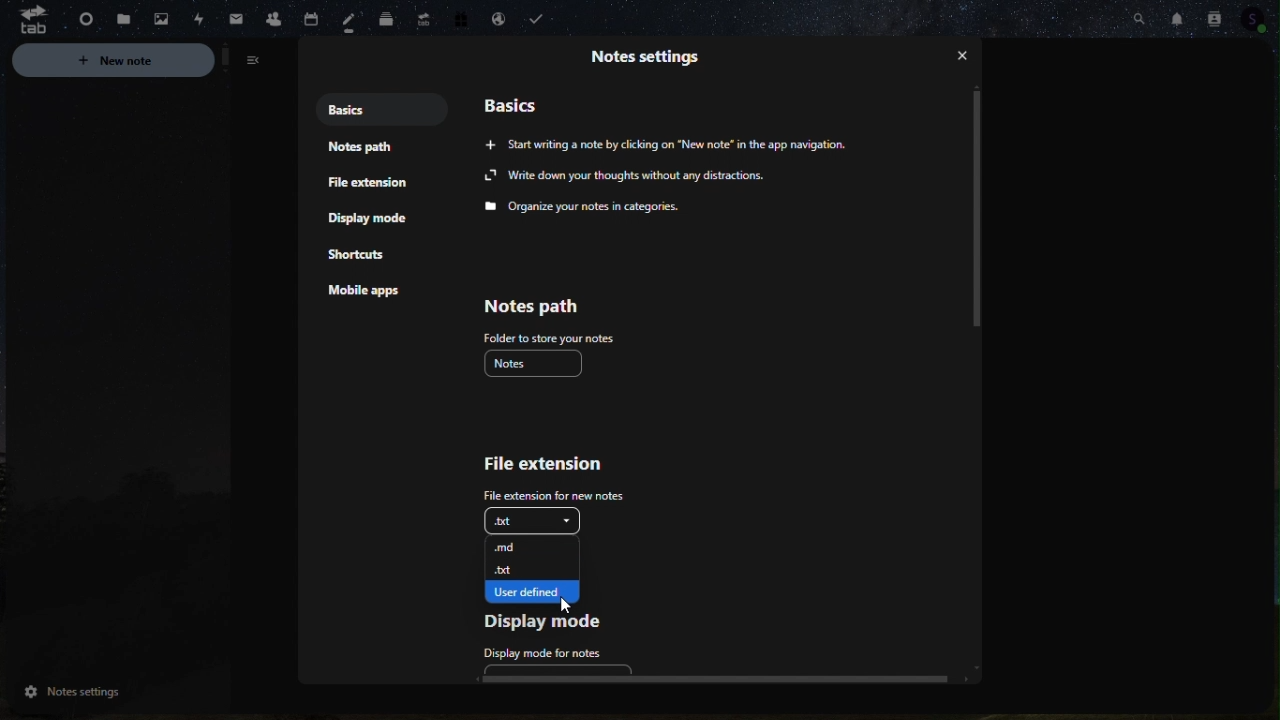 This screenshot has height=720, width=1280. I want to click on calendar, so click(310, 14).